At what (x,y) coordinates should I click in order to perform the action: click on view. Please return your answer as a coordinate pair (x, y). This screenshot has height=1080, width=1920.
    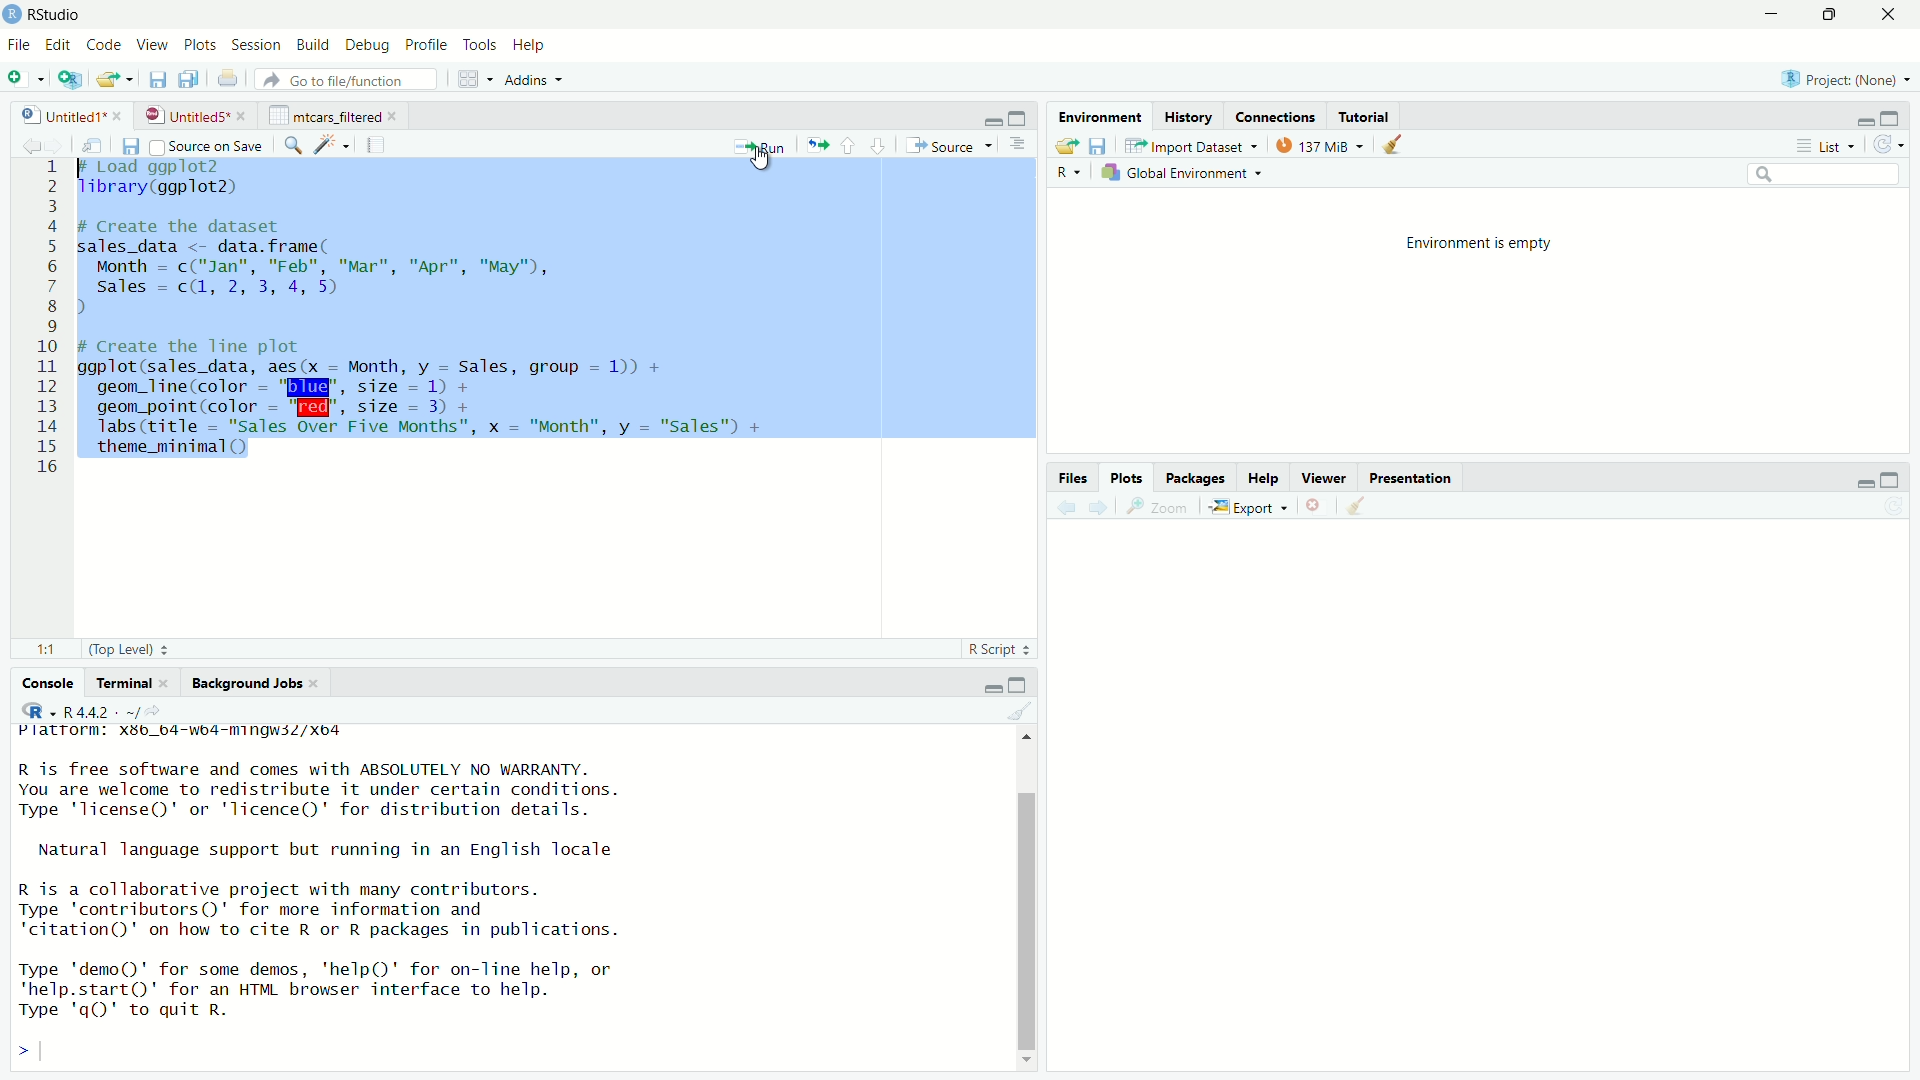
    Looking at the image, I should click on (152, 45).